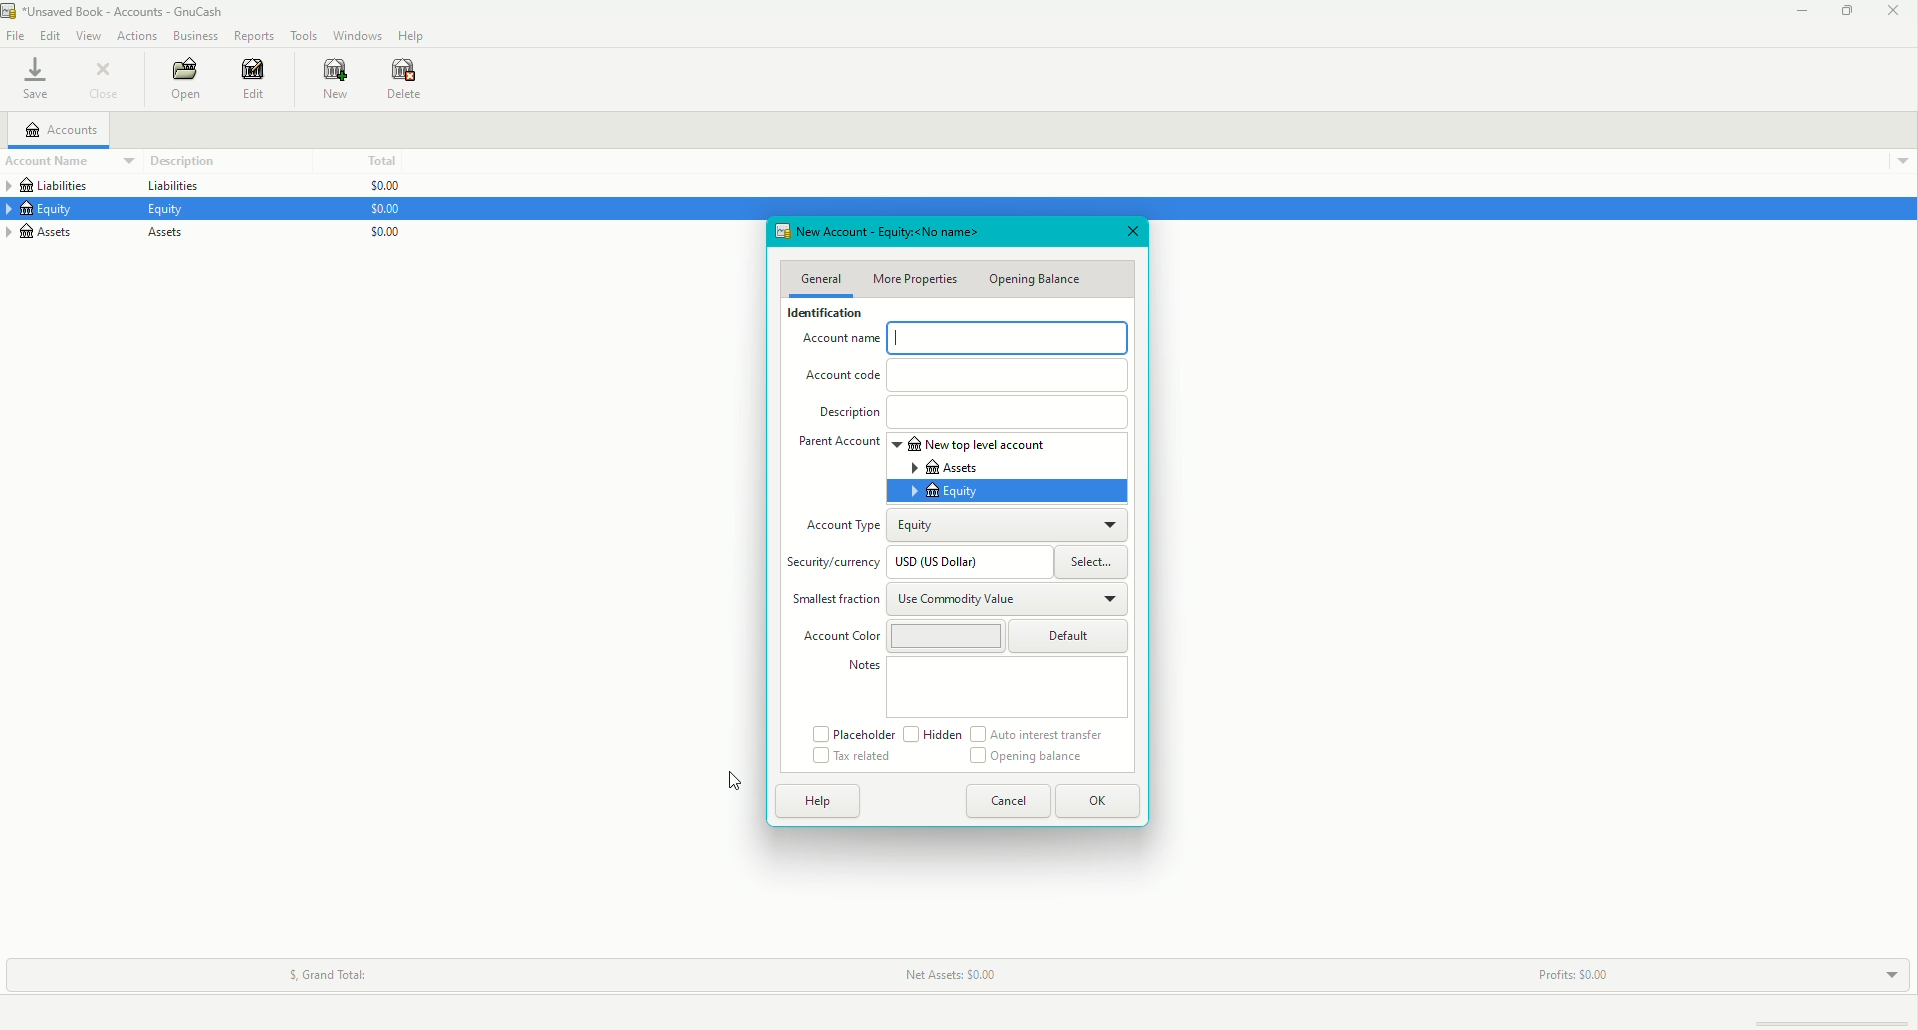 This screenshot has width=1918, height=1030. I want to click on Account Name, so click(970, 339).